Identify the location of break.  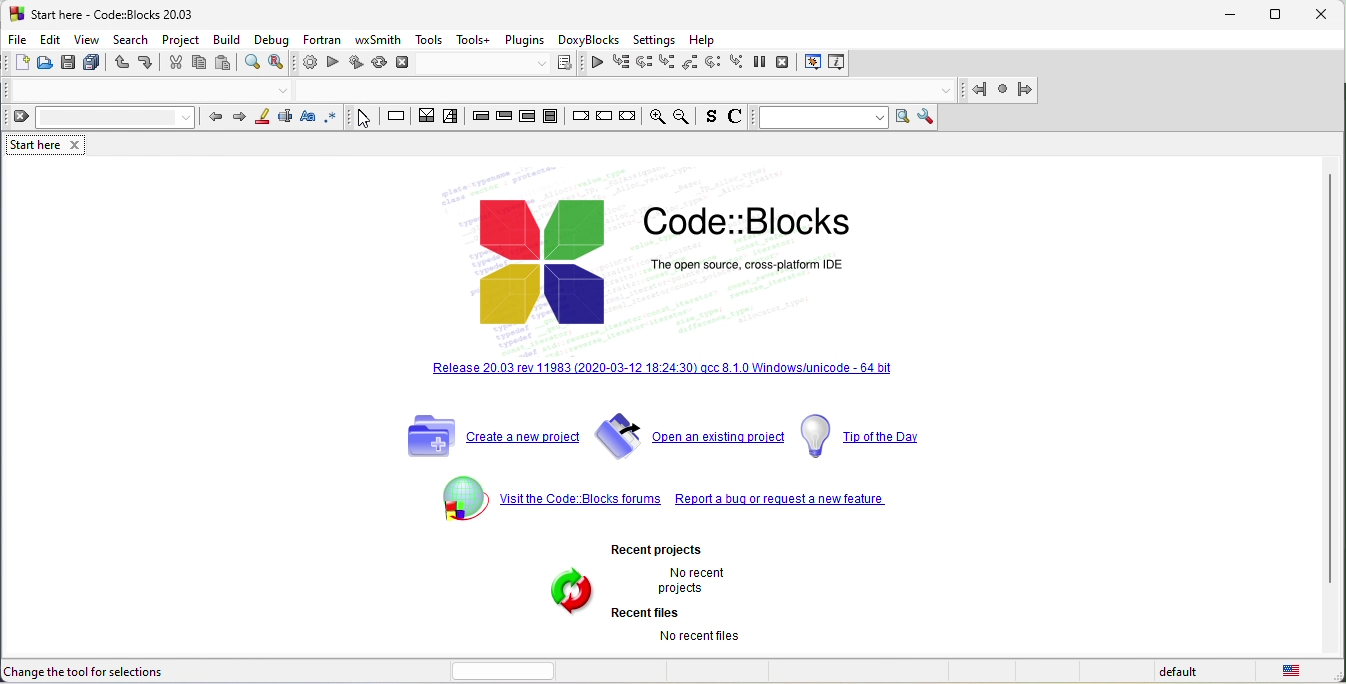
(585, 118).